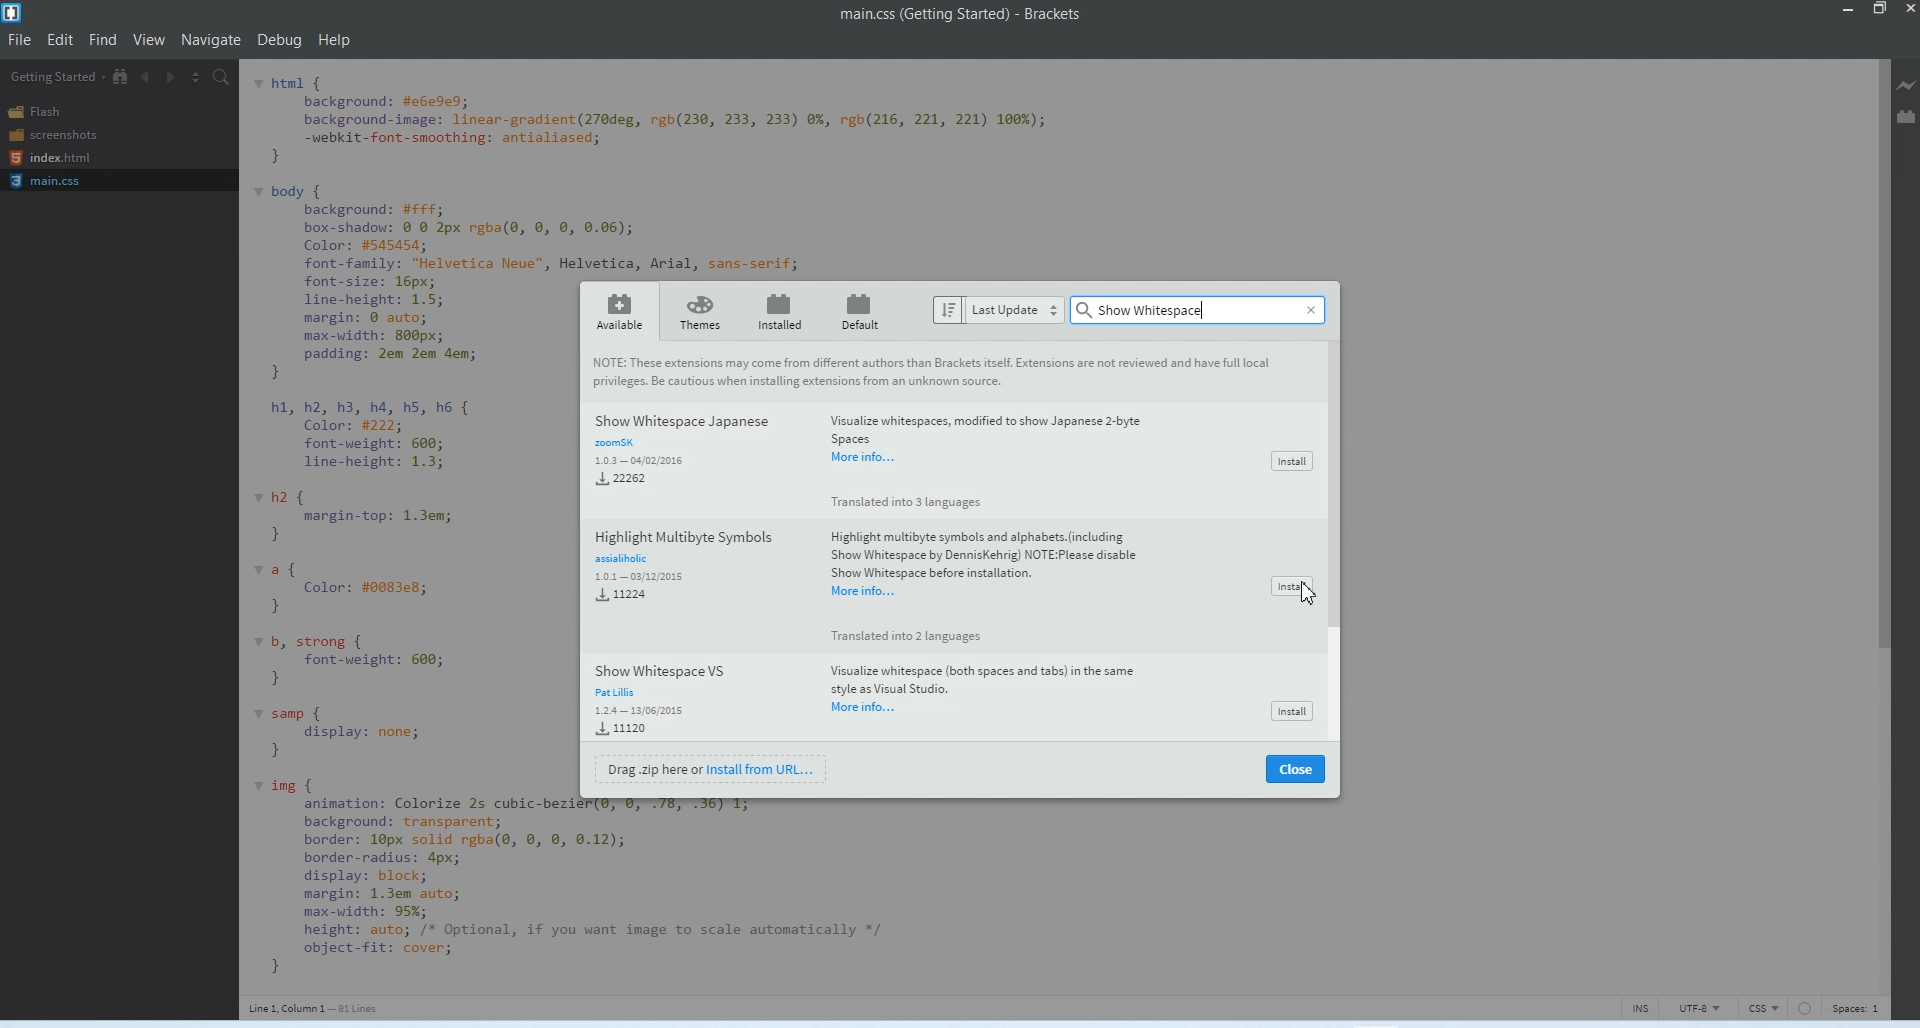 The width and height of the screenshot is (1920, 1028). Describe the element at coordinates (47, 181) in the screenshot. I see `Main.css` at that location.